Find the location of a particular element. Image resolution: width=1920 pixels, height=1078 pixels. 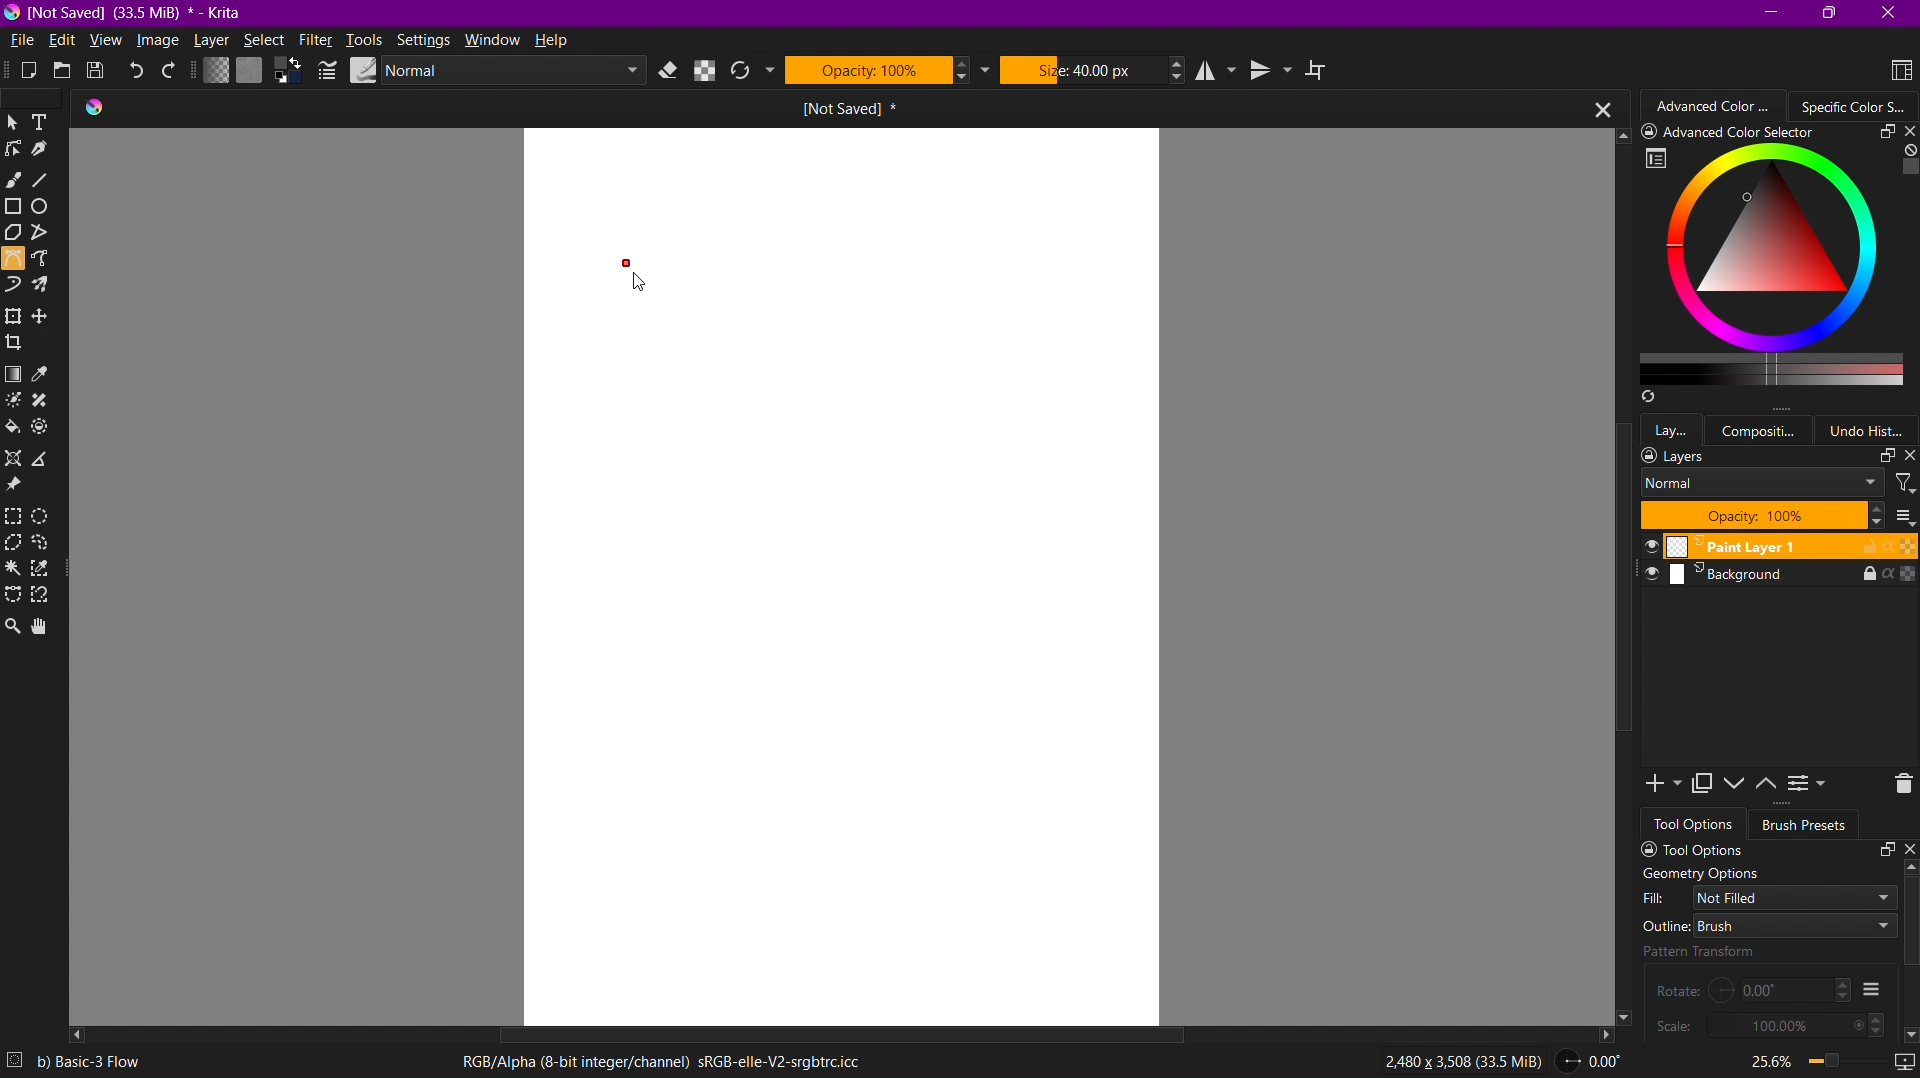

Opacity is located at coordinates (887, 69).